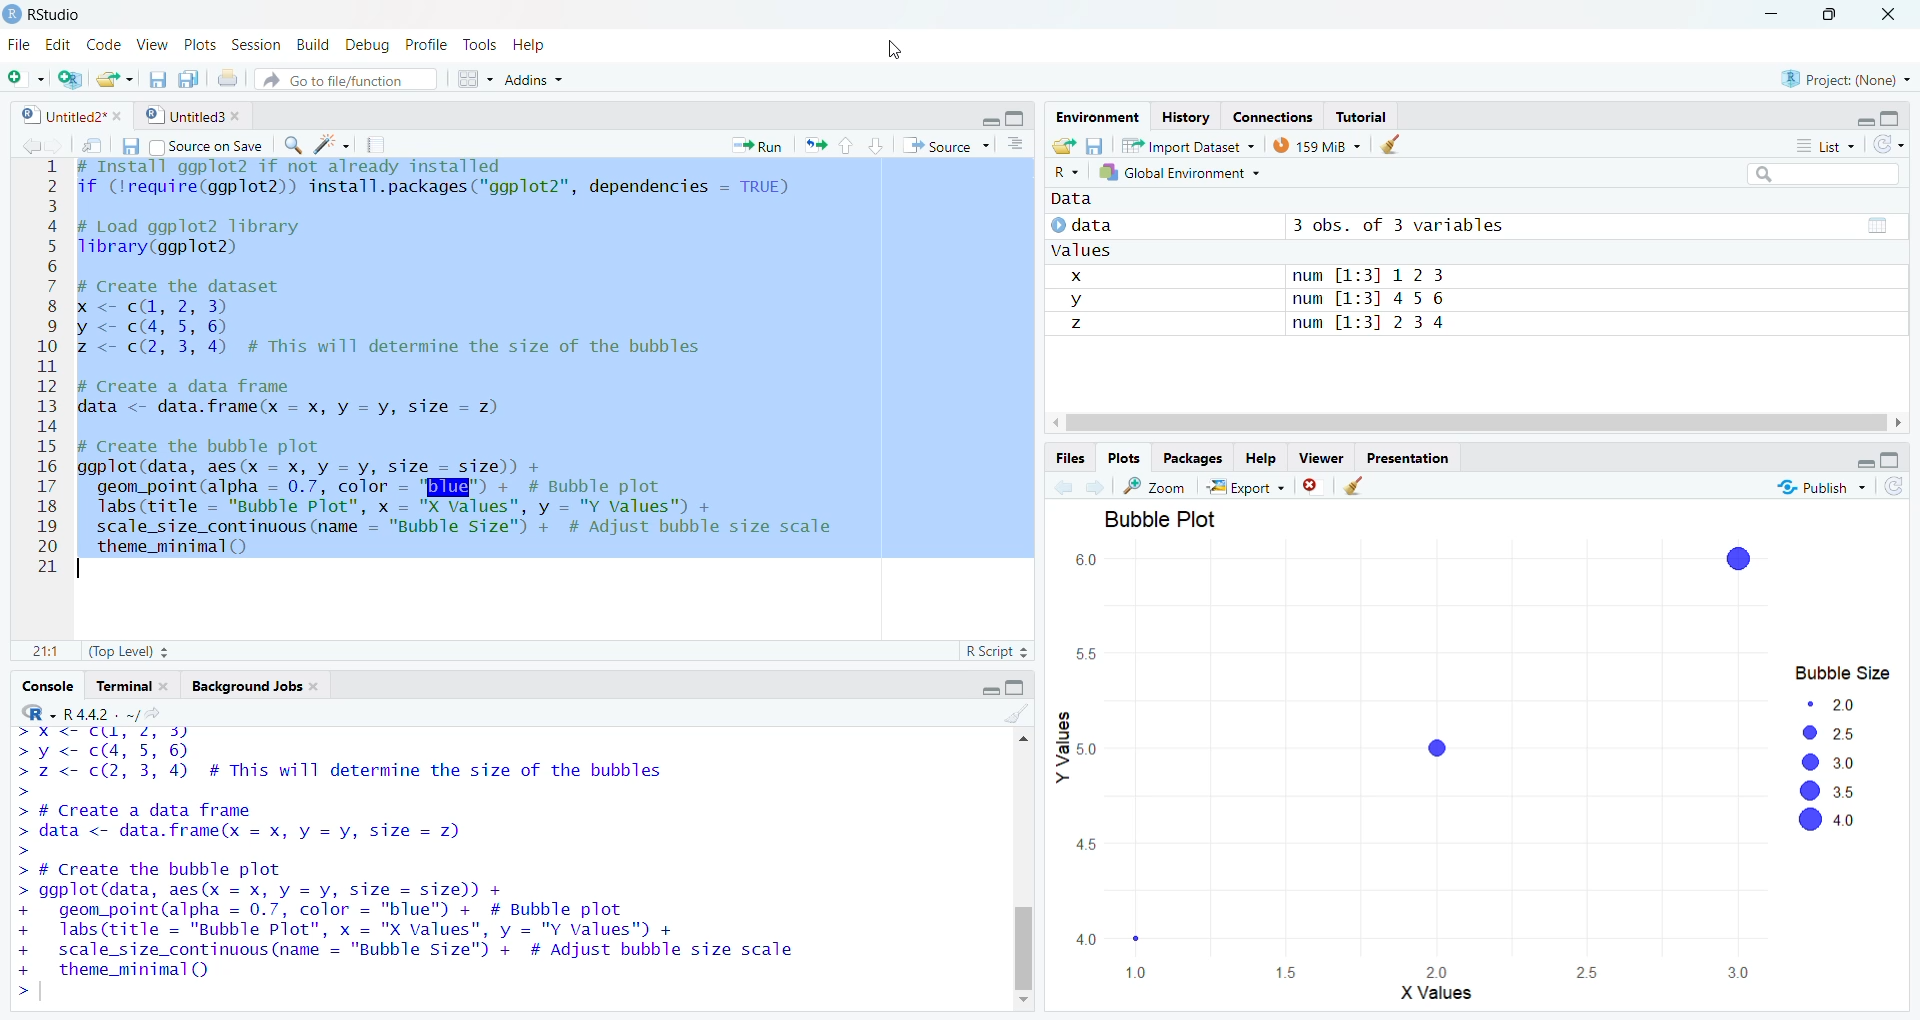  What do you see at coordinates (592, 78) in the screenshot?
I see `Addins ` at bounding box center [592, 78].